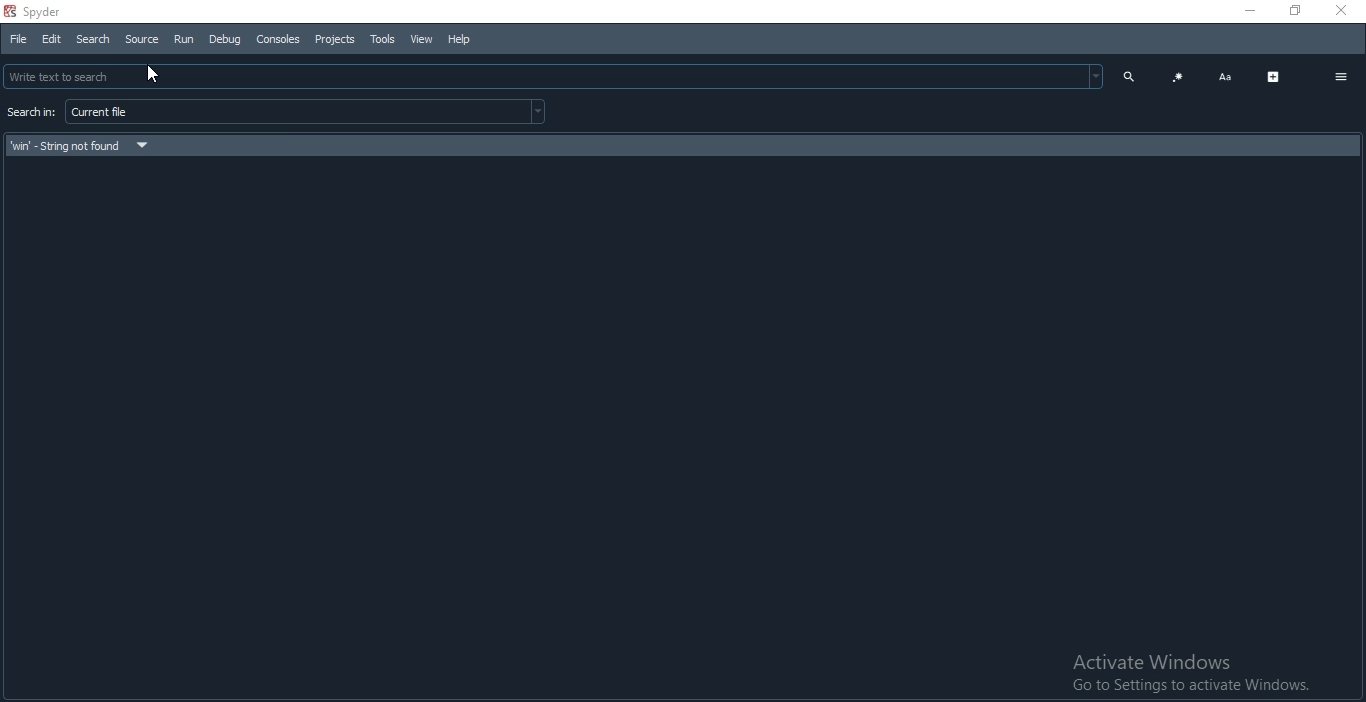 Image resolution: width=1366 pixels, height=702 pixels. What do you see at coordinates (1248, 10) in the screenshot?
I see `Minimise` at bounding box center [1248, 10].